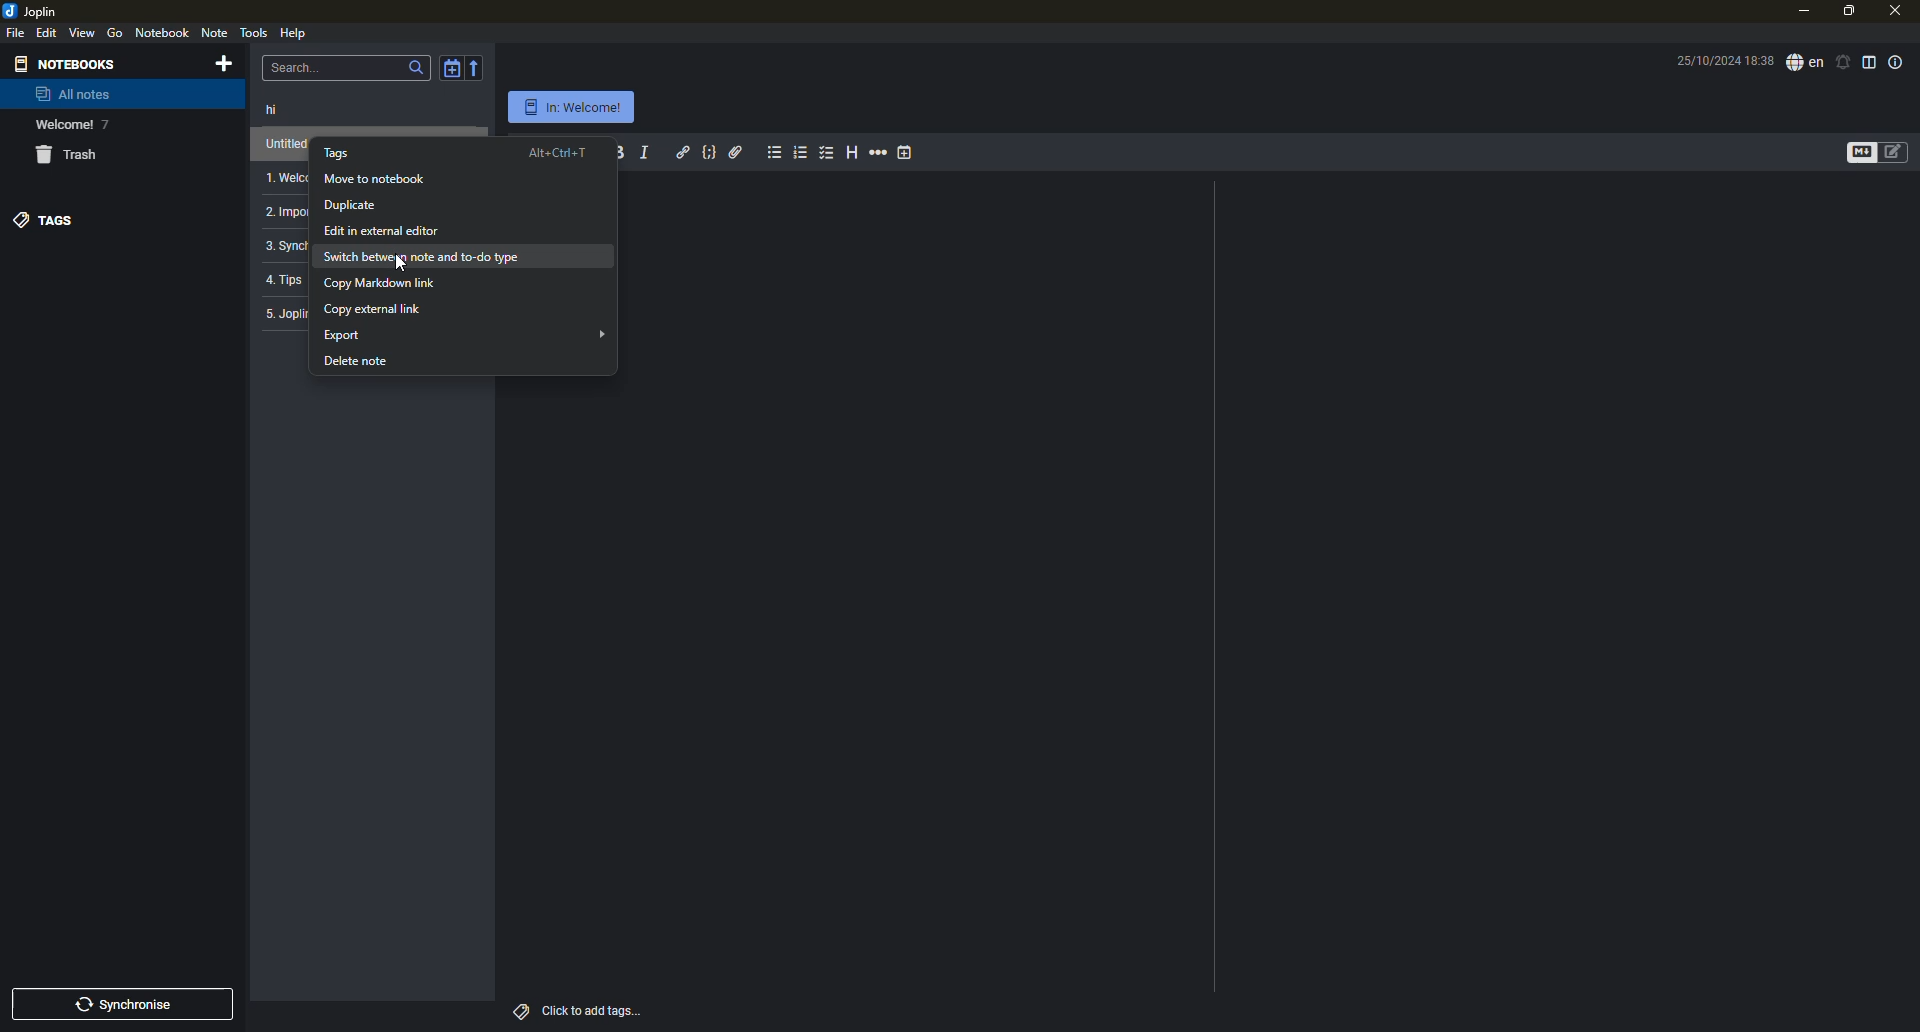 The width and height of the screenshot is (1920, 1032). I want to click on note, so click(215, 32).